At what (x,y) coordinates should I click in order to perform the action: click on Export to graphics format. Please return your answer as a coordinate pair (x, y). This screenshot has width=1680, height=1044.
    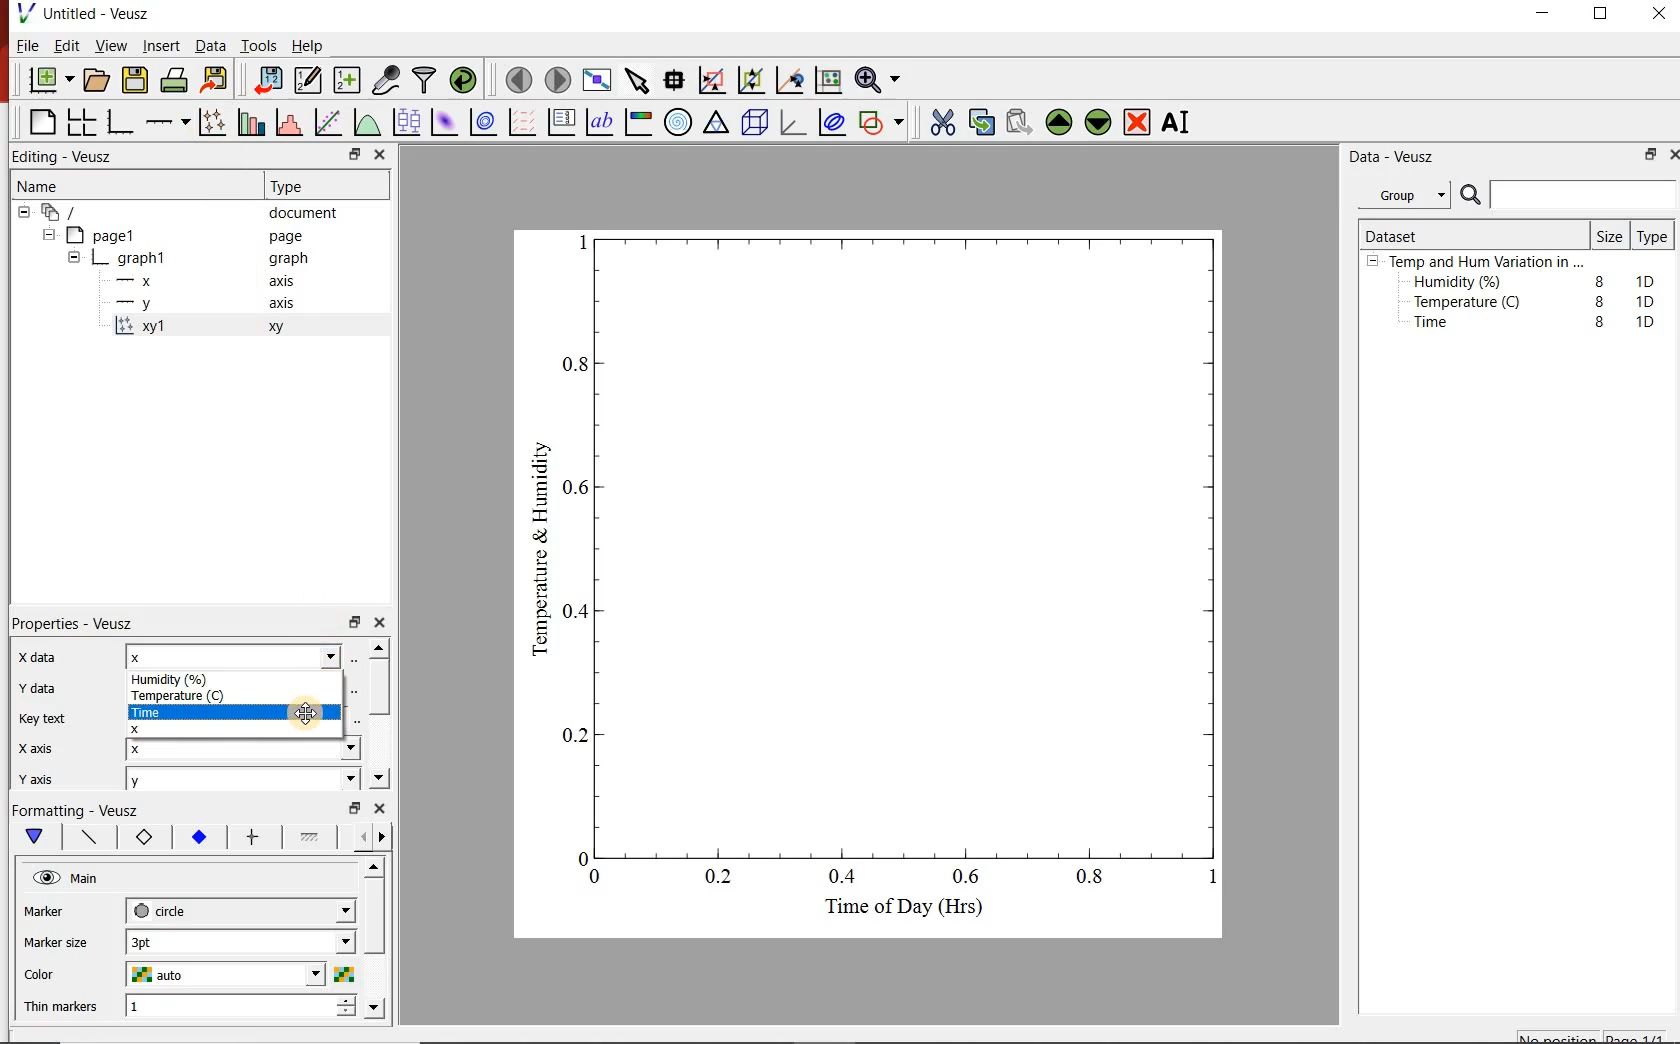
    Looking at the image, I should click on (217, 79).